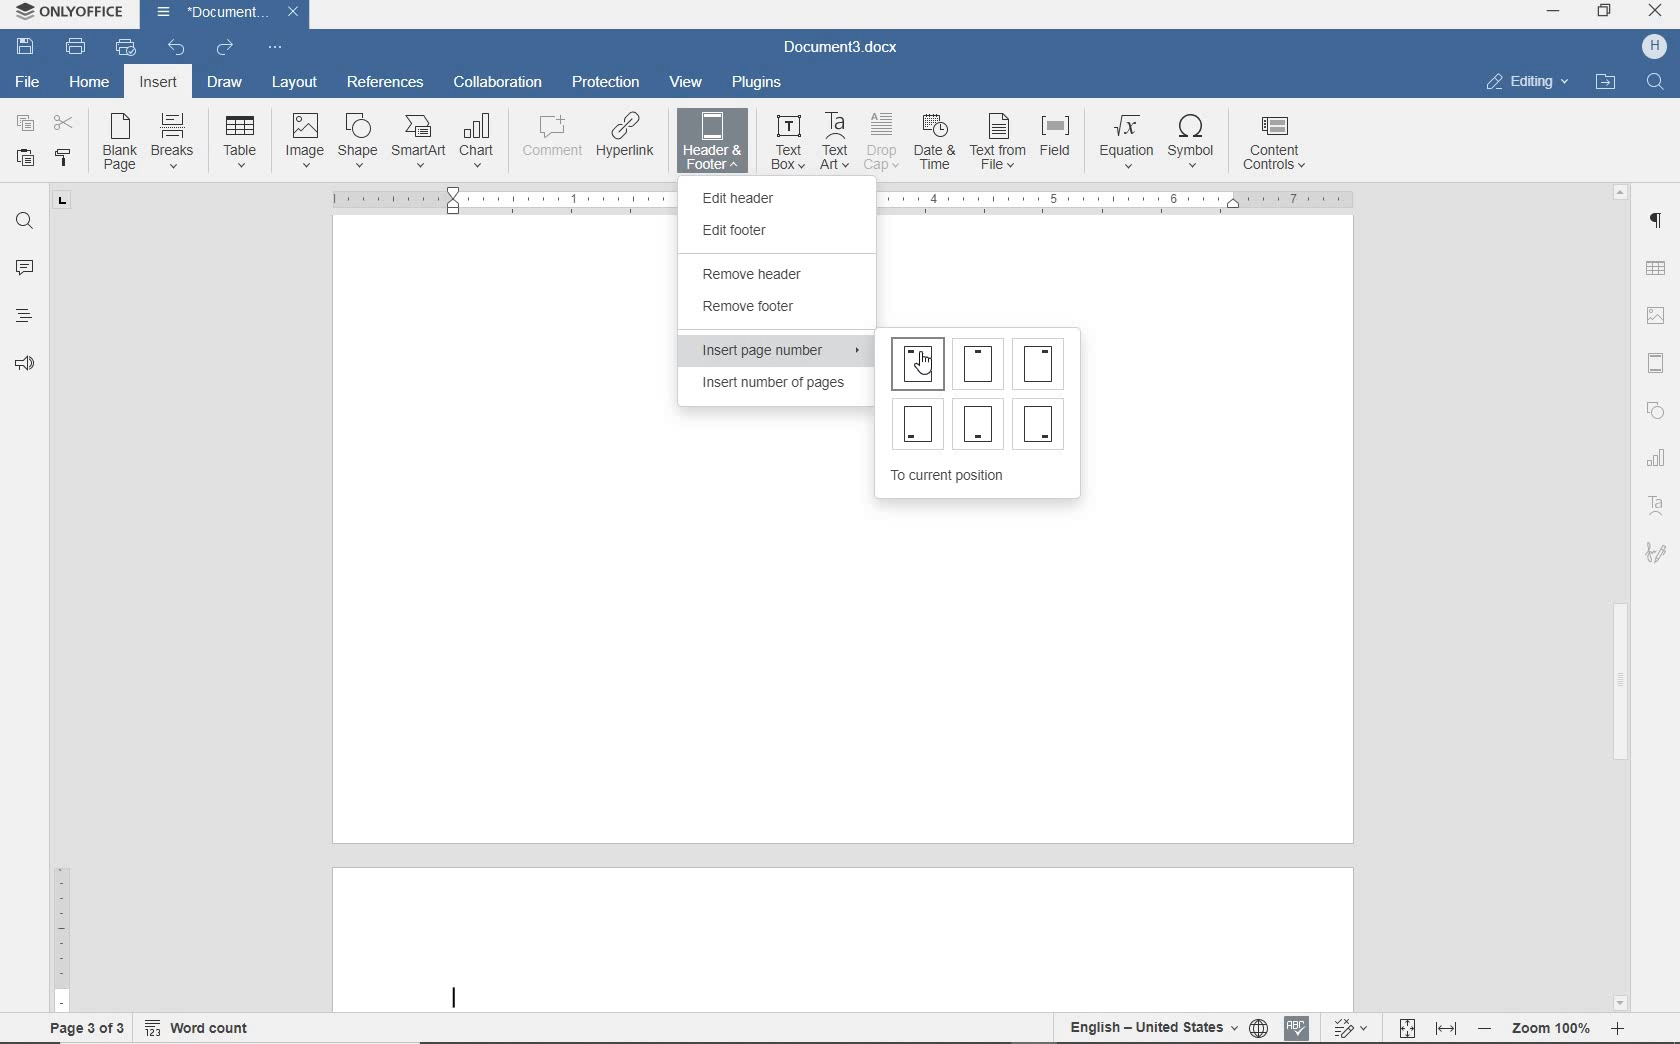 The width and height of the screenshot is (1680, 1044). I want to click on Page number at bottom center, so click(979, 423).